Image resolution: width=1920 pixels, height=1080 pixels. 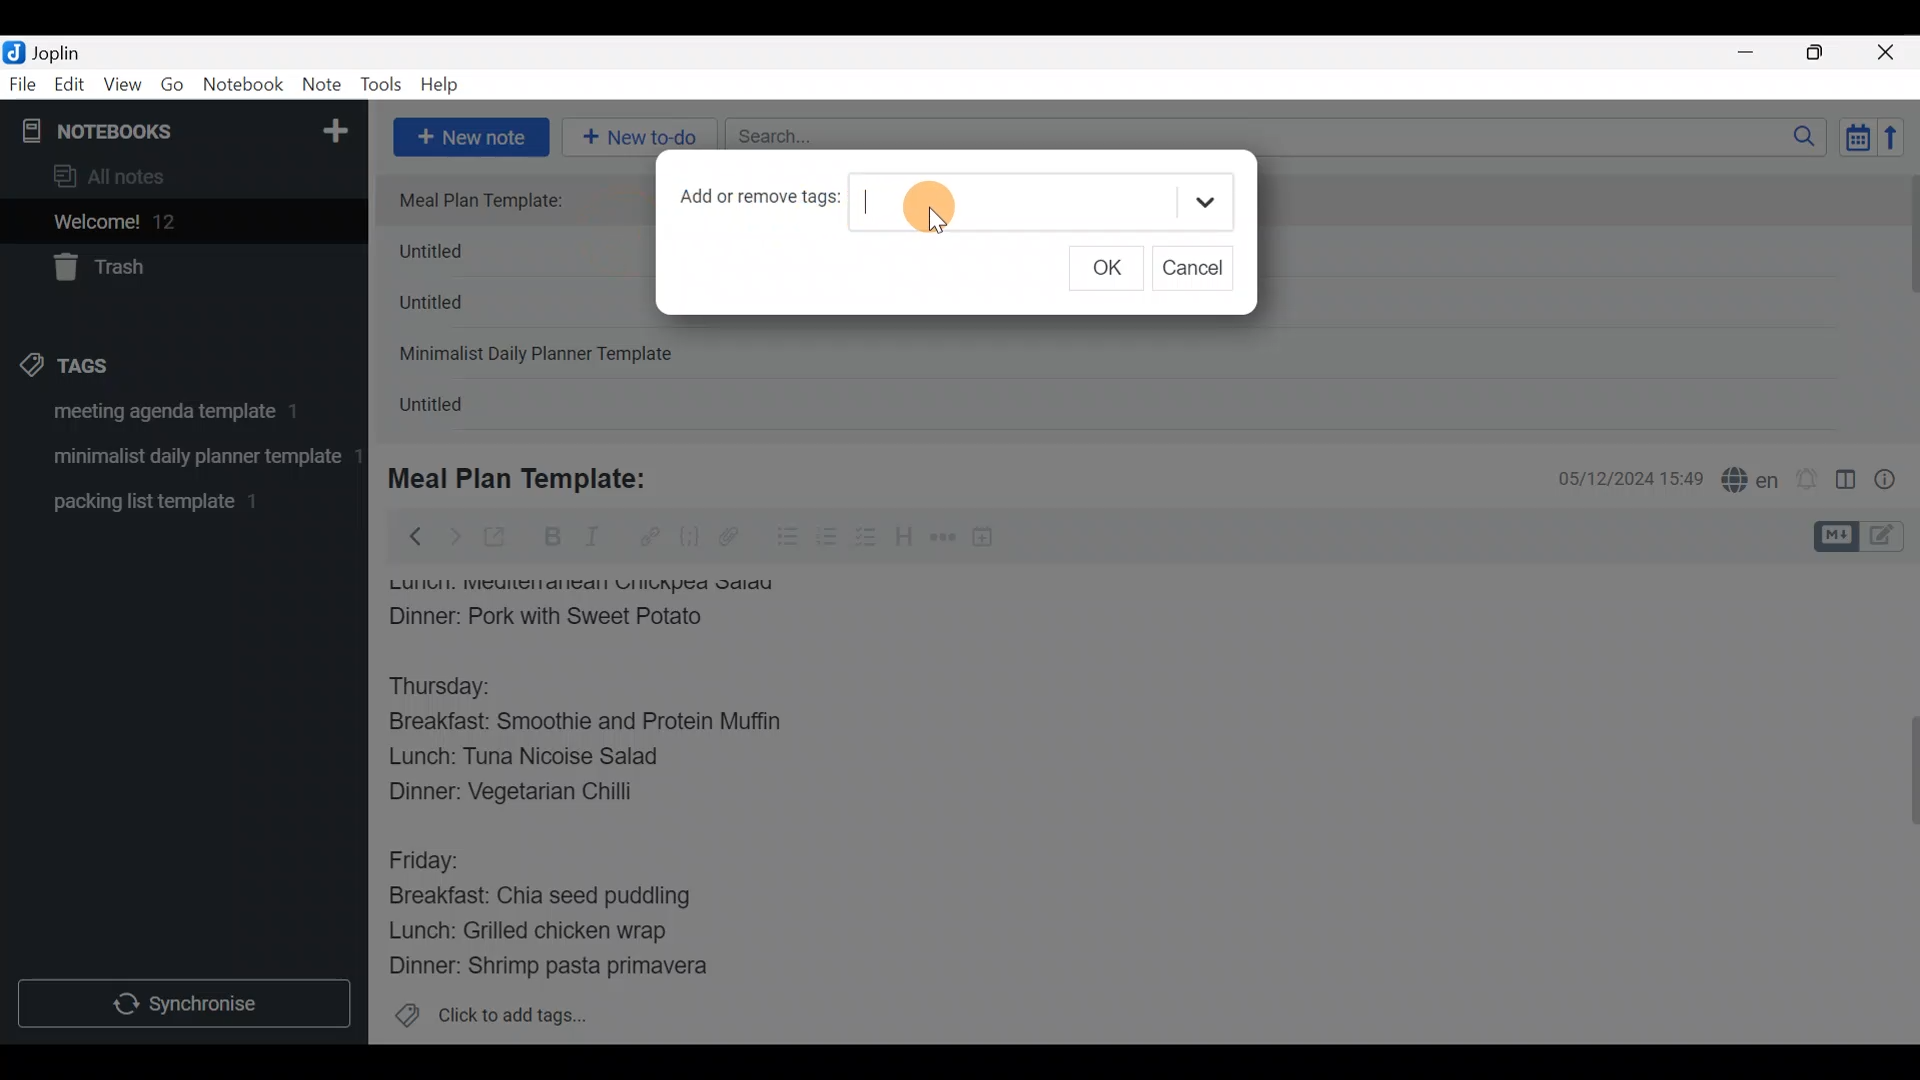 I want to click on Cursor, so click(x=931, y=209).